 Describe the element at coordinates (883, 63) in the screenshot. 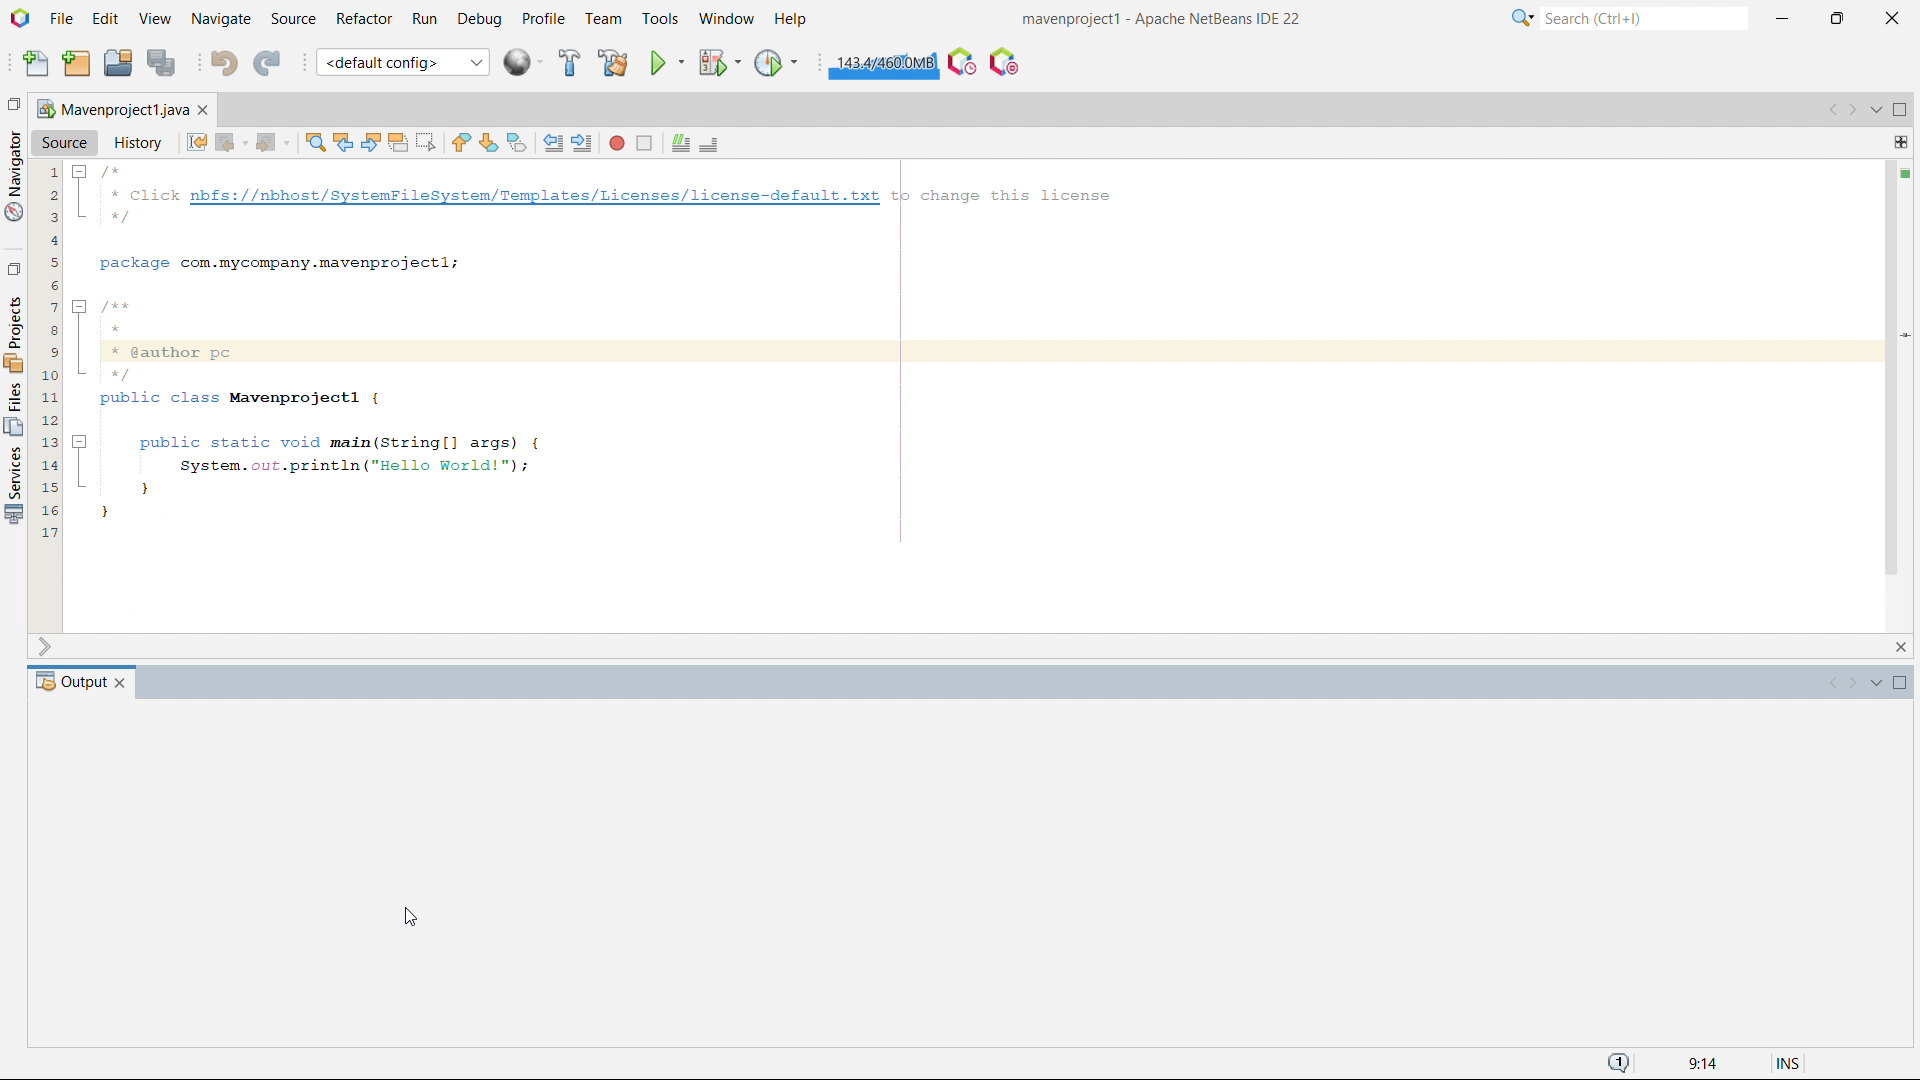

I see `click to force garbage collection` at that location.